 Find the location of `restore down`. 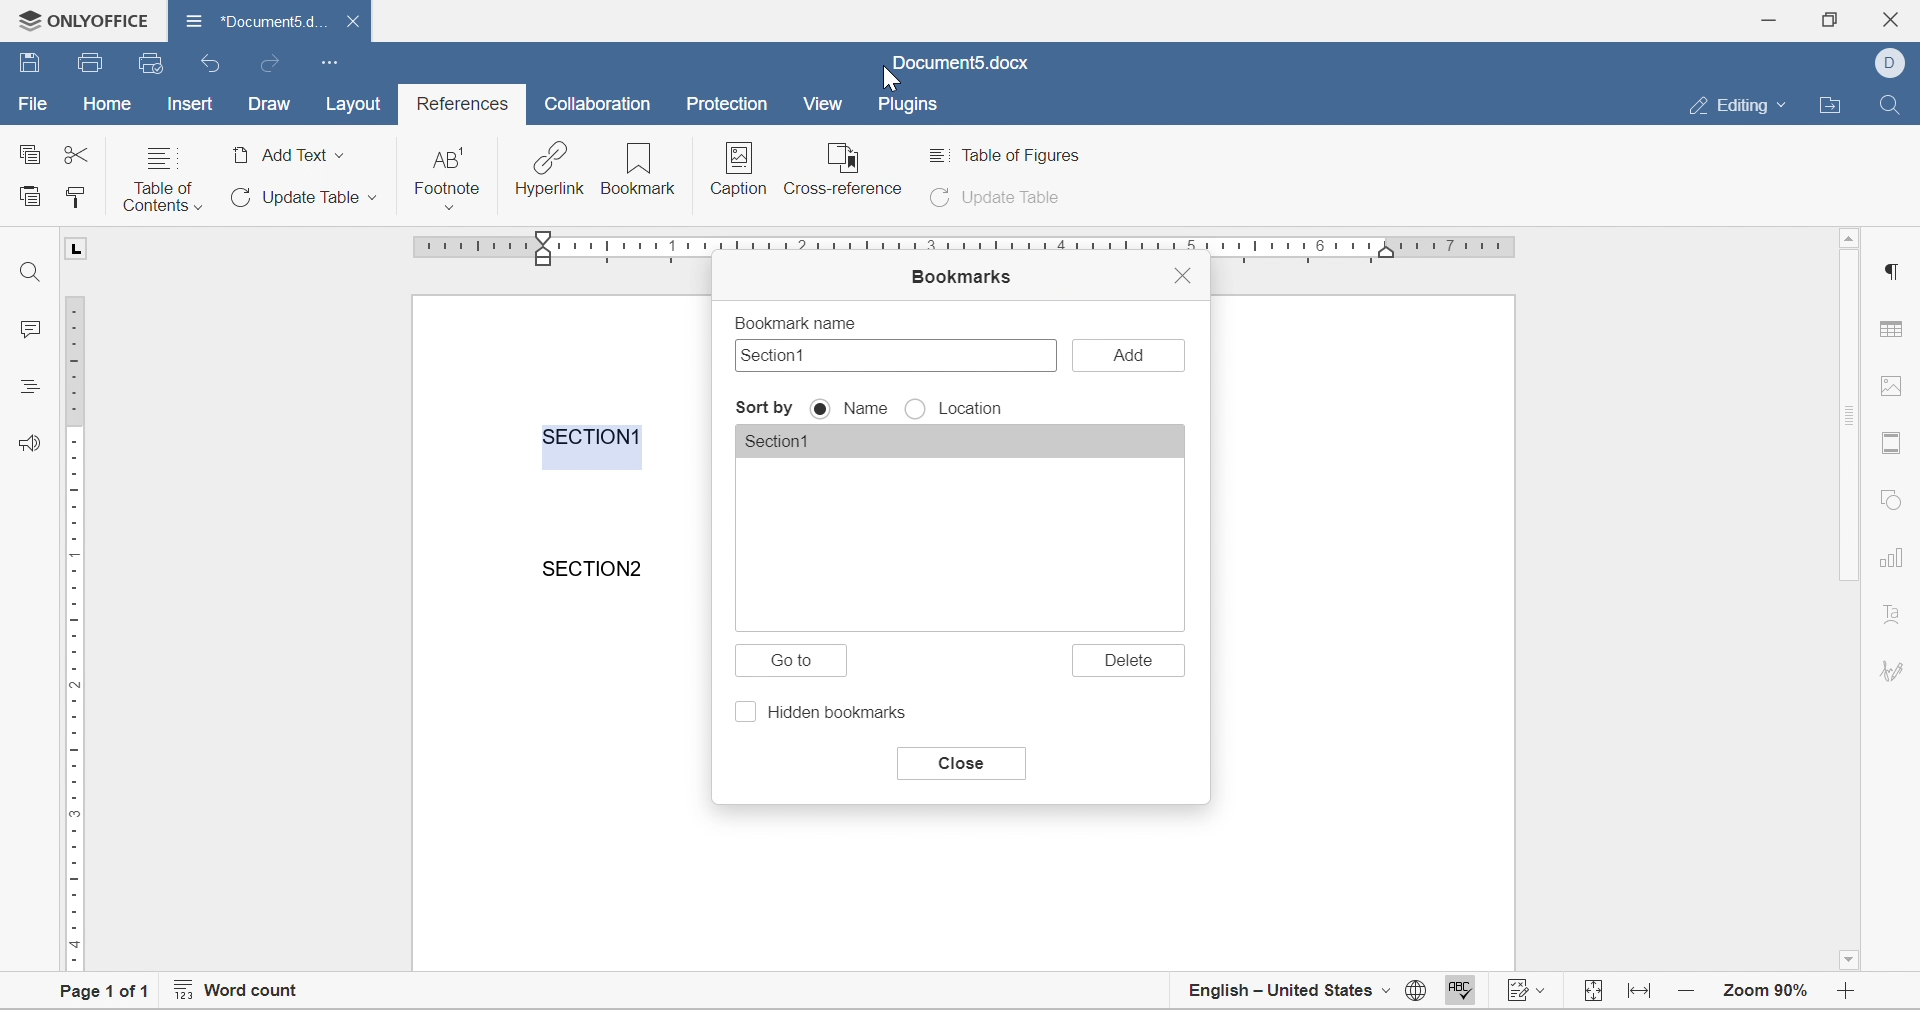

restore down is located at coordinates (1827, 18).